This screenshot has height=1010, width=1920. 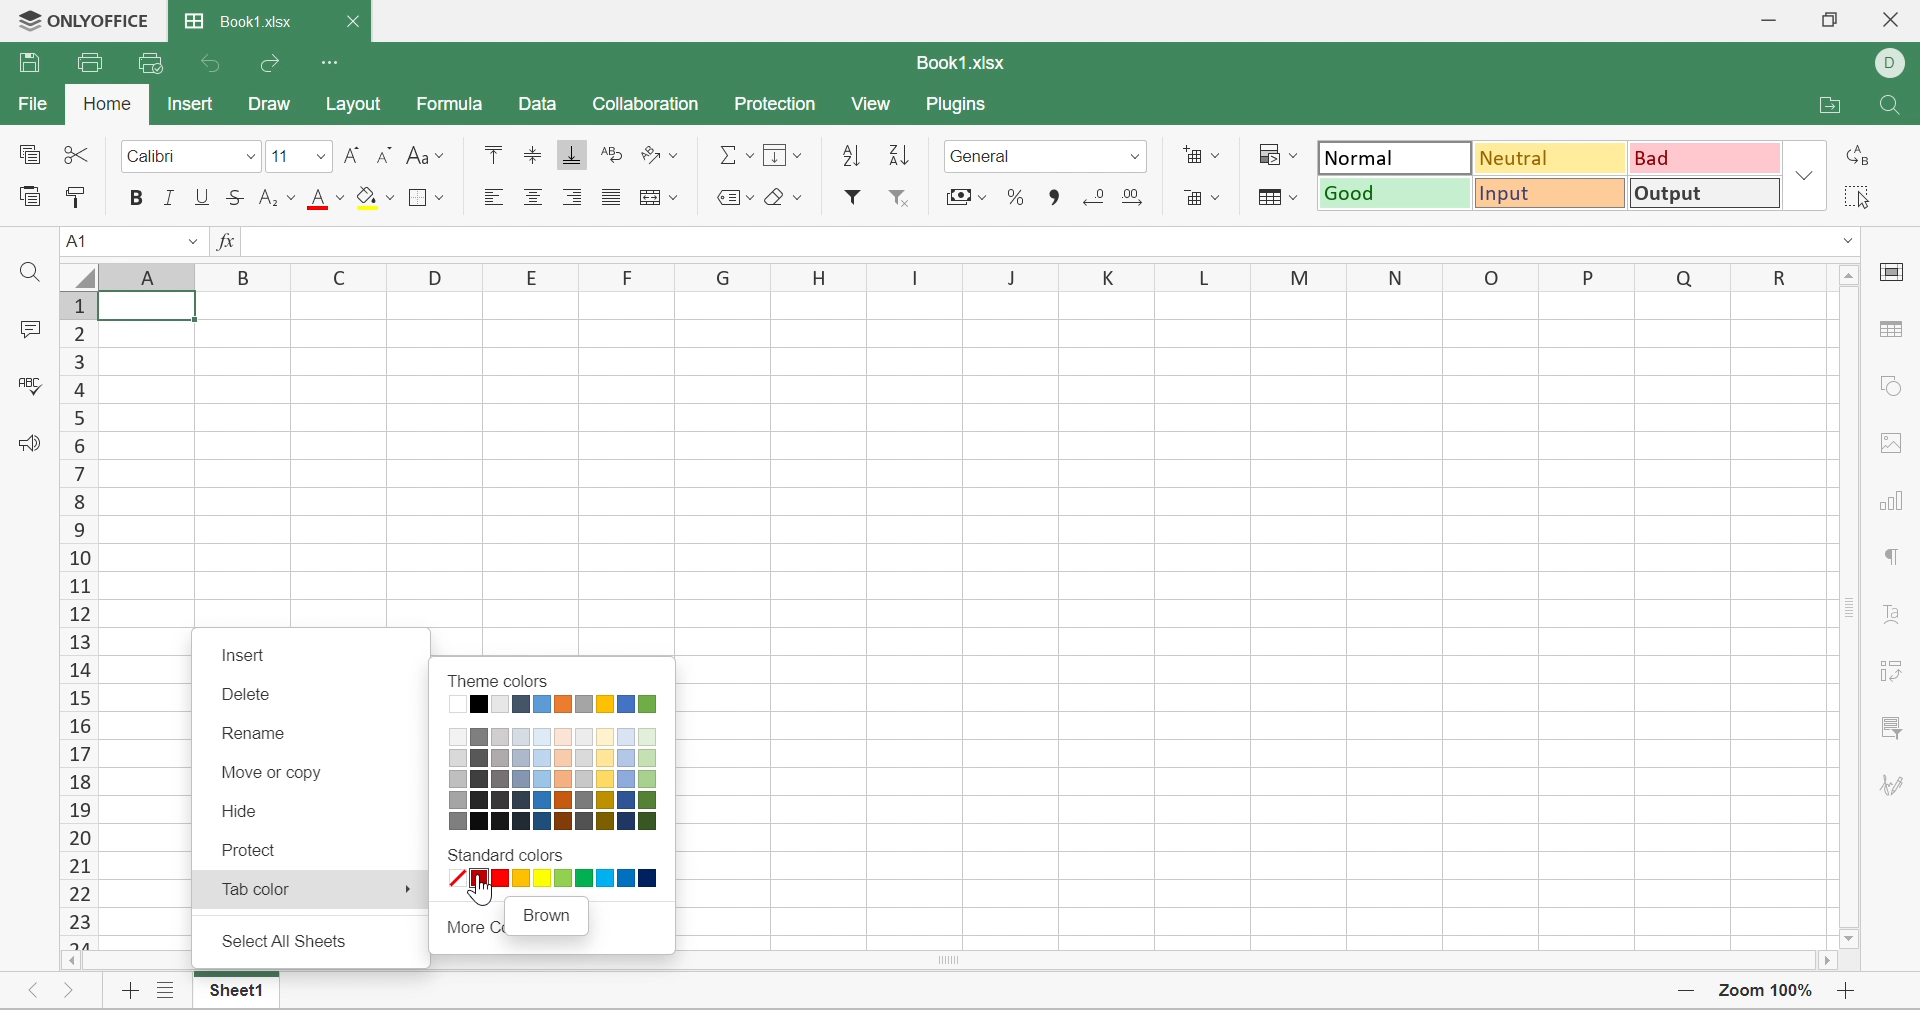 What do you see at coordinates (571, 198) in the screenshot?
I see `Align Right` at bounding box center [571, 198].